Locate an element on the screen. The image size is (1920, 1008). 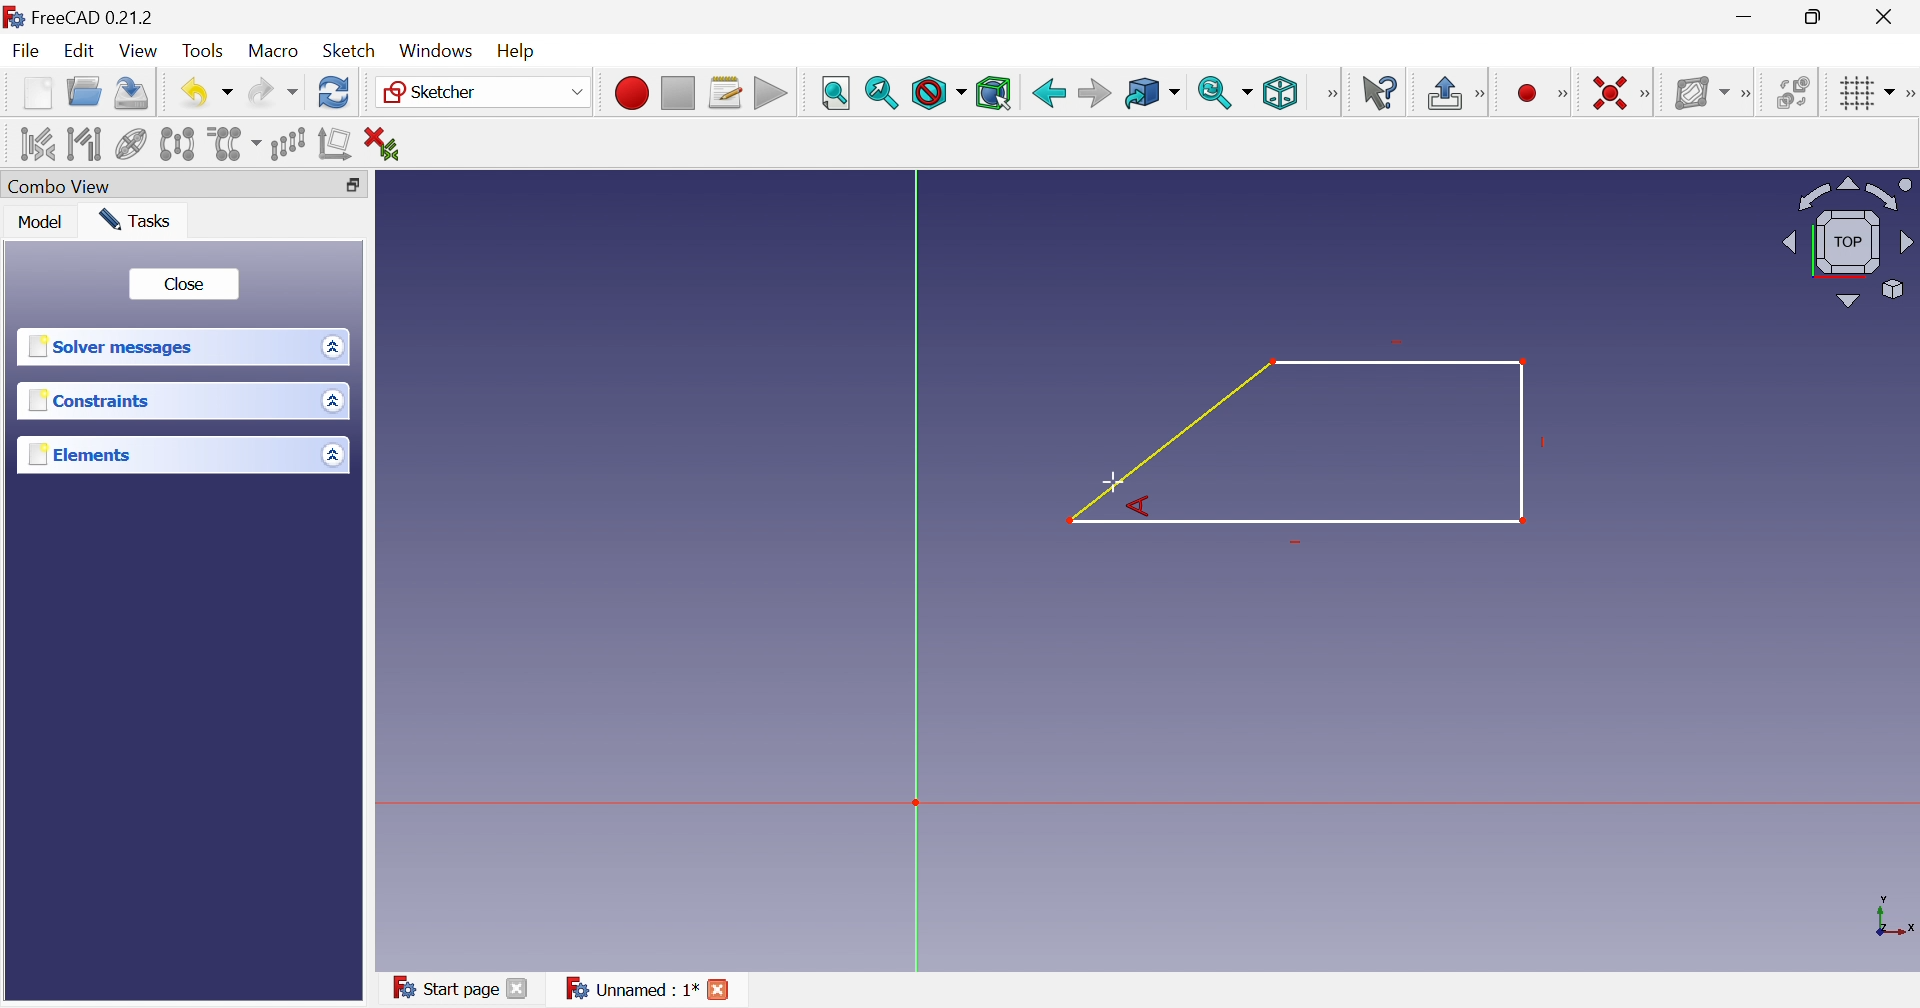
Sync view is located at coordinates (1215, 93).